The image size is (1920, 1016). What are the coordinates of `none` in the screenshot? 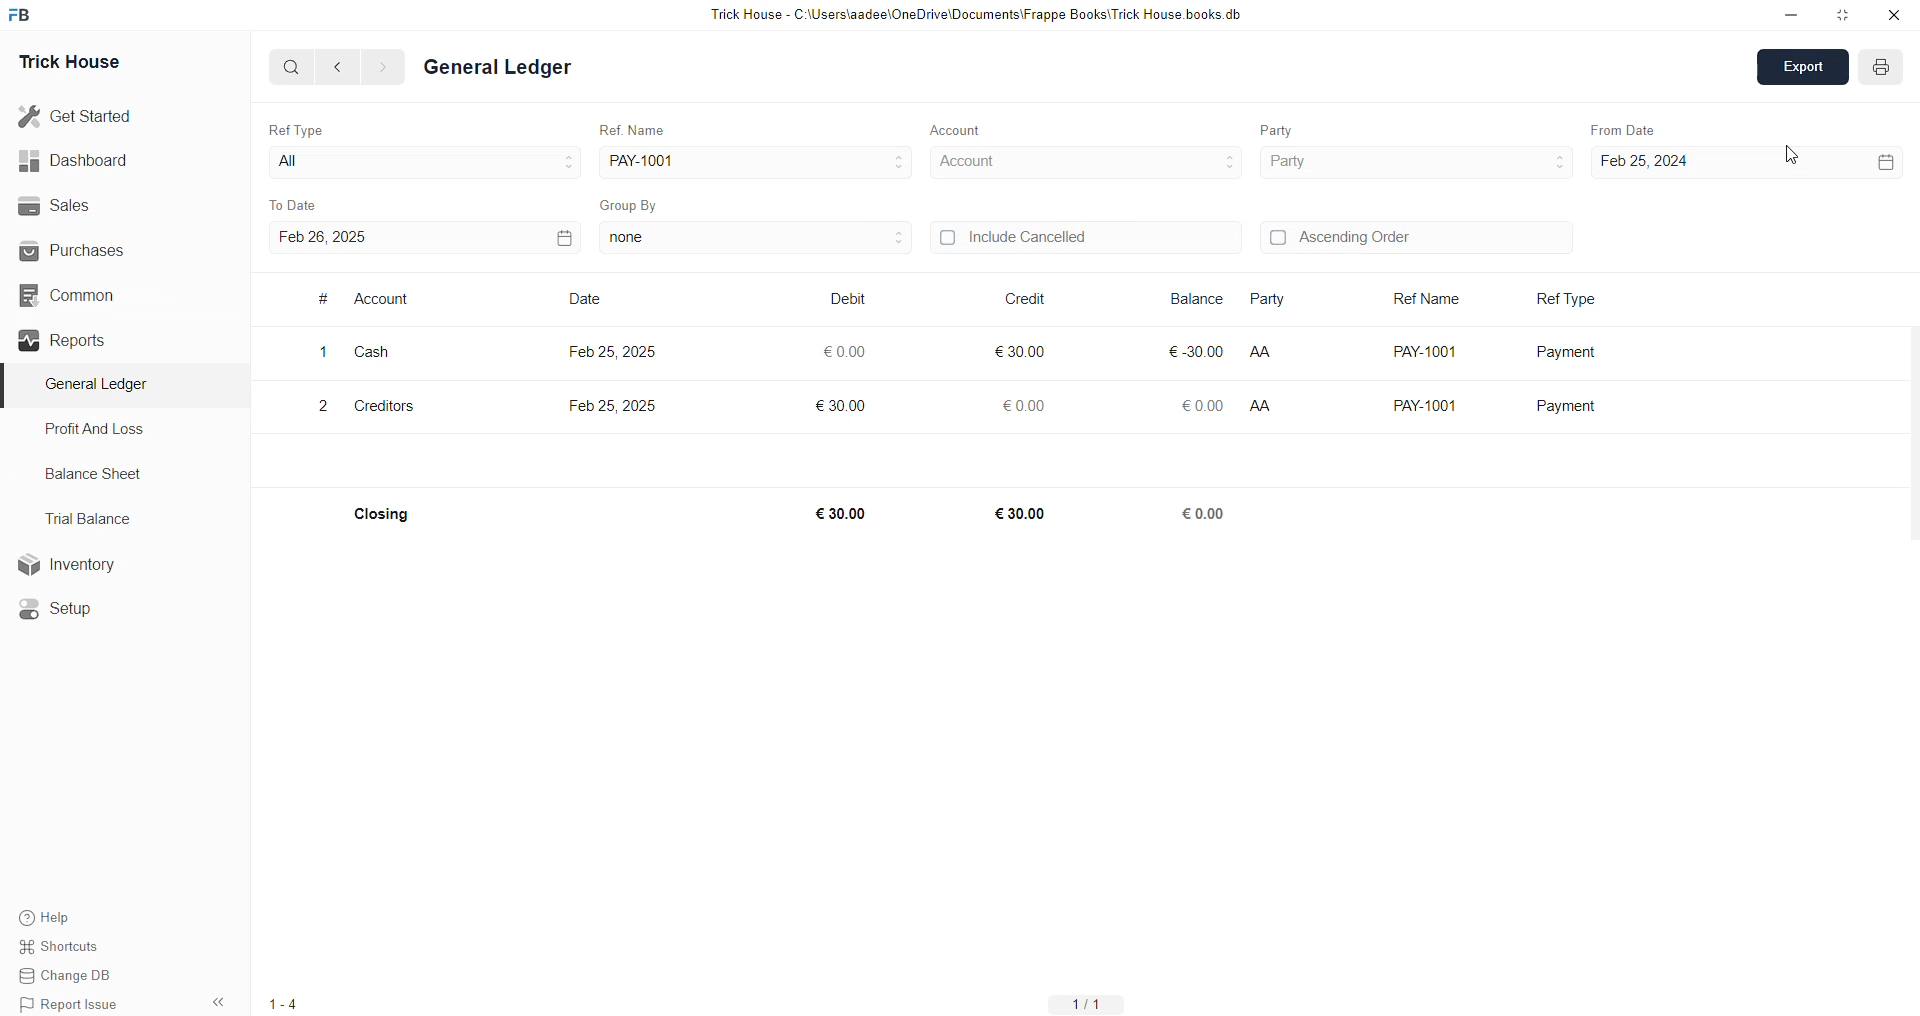 It's located at (753, 237).